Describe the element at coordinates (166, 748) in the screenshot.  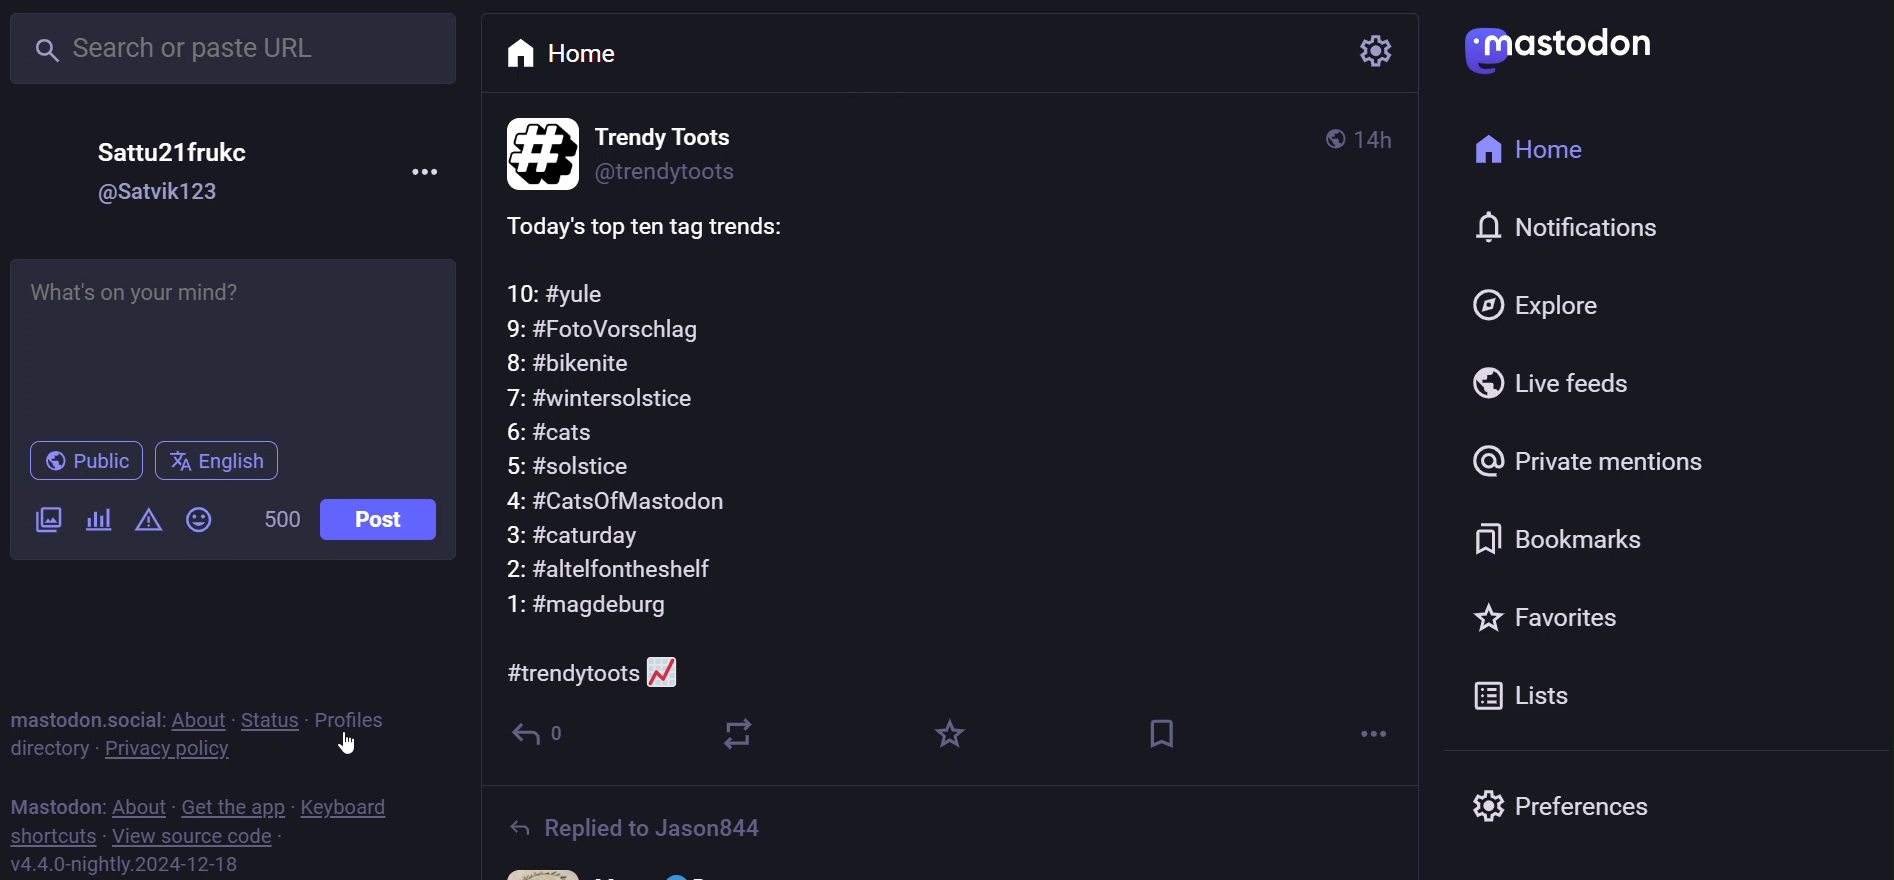
I see `privacy policy` at that location.